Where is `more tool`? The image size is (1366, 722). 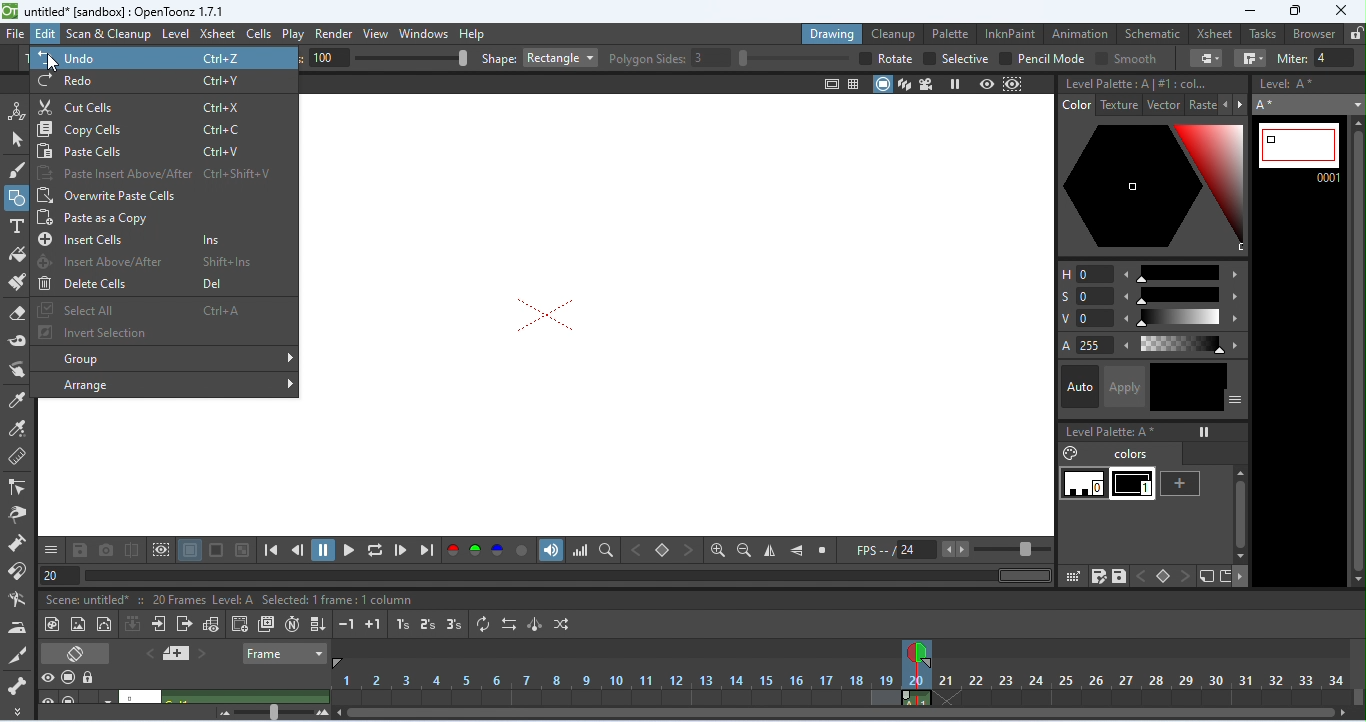
more tool is located at coordinates (15, 710).